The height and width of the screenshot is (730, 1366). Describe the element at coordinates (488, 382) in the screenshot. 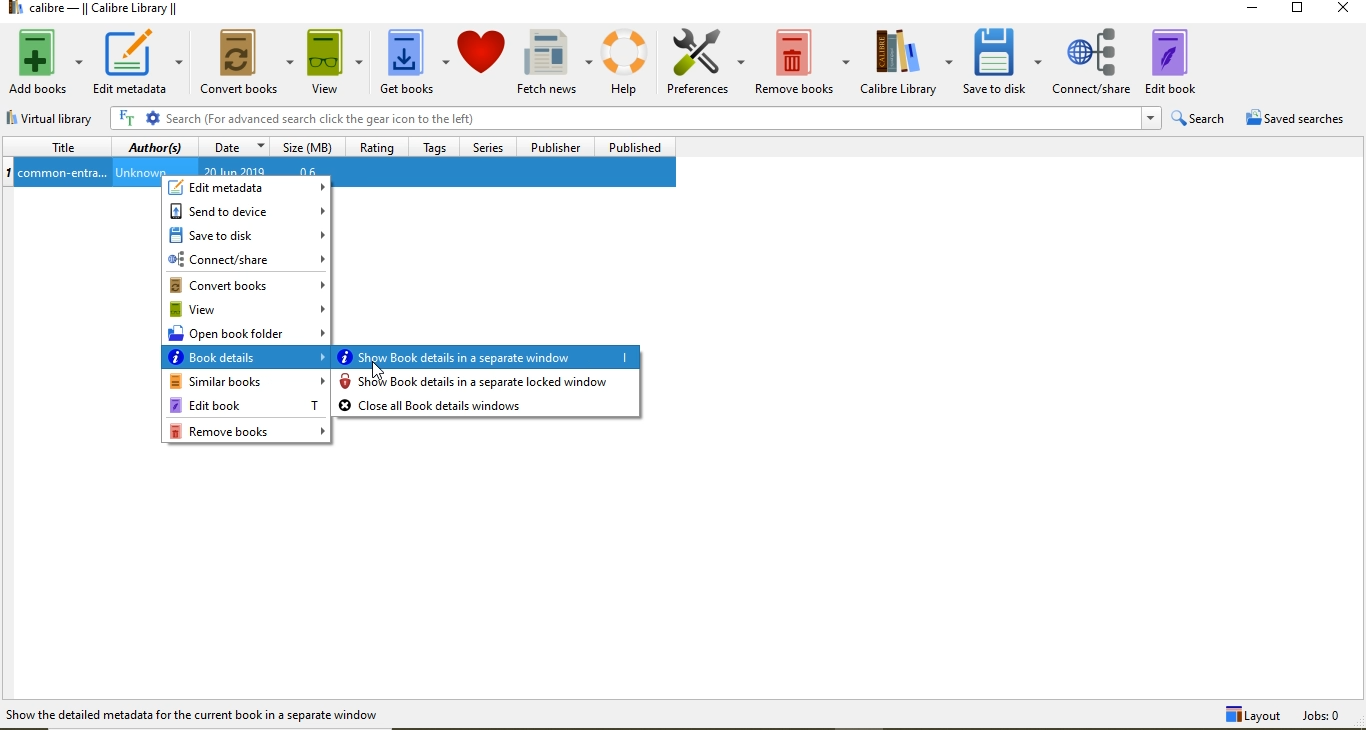

I see `show book details in a separate locked window` at that location.